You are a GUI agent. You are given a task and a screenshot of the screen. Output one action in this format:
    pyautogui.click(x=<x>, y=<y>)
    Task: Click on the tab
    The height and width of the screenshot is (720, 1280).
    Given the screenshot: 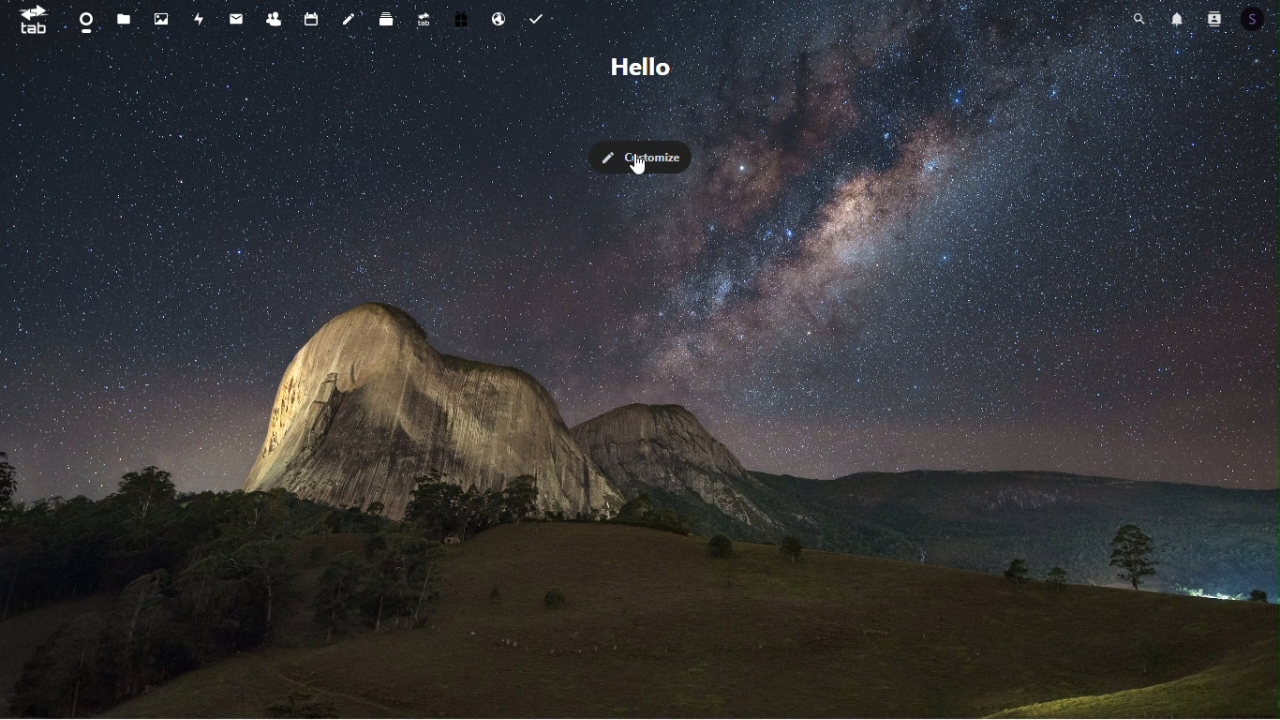 What is the action you would take?
    pyautogui.click(x=34, y=22)
    